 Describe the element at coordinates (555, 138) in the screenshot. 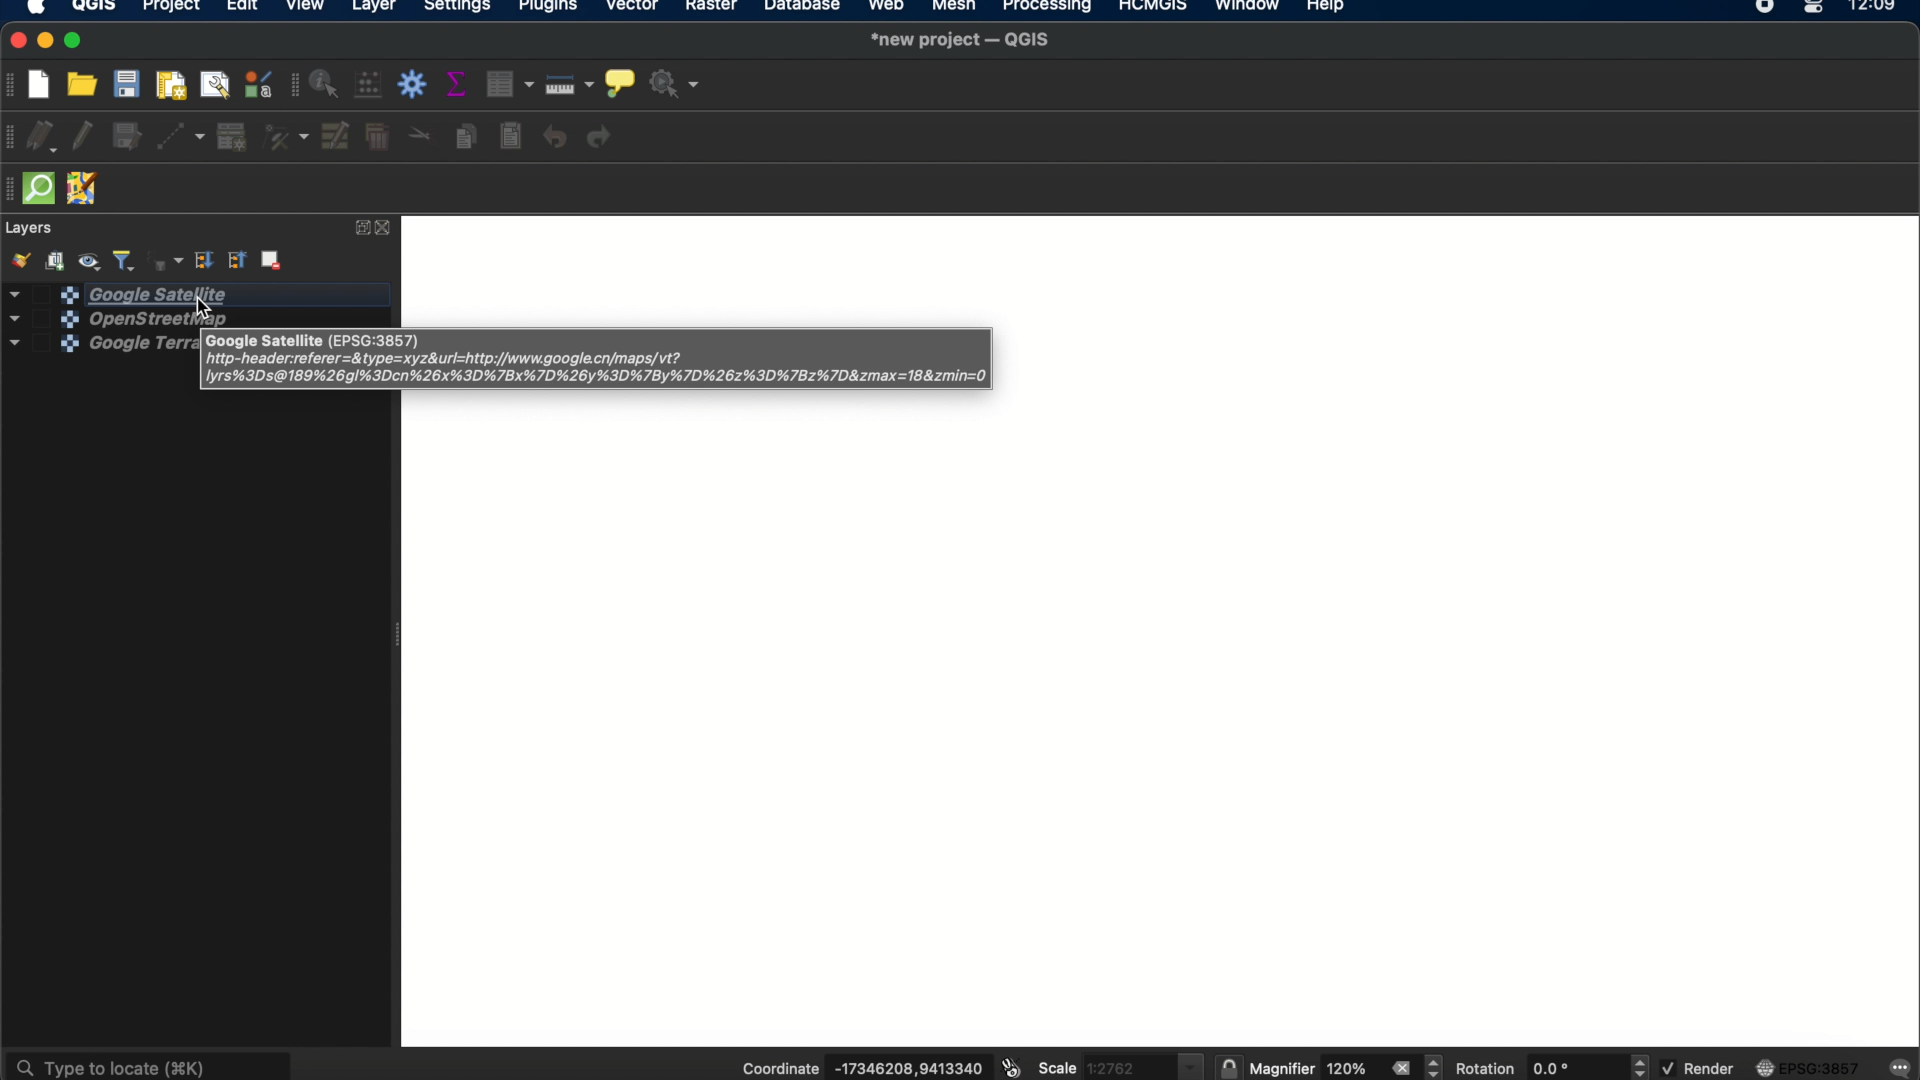

I see `undo` at that location.